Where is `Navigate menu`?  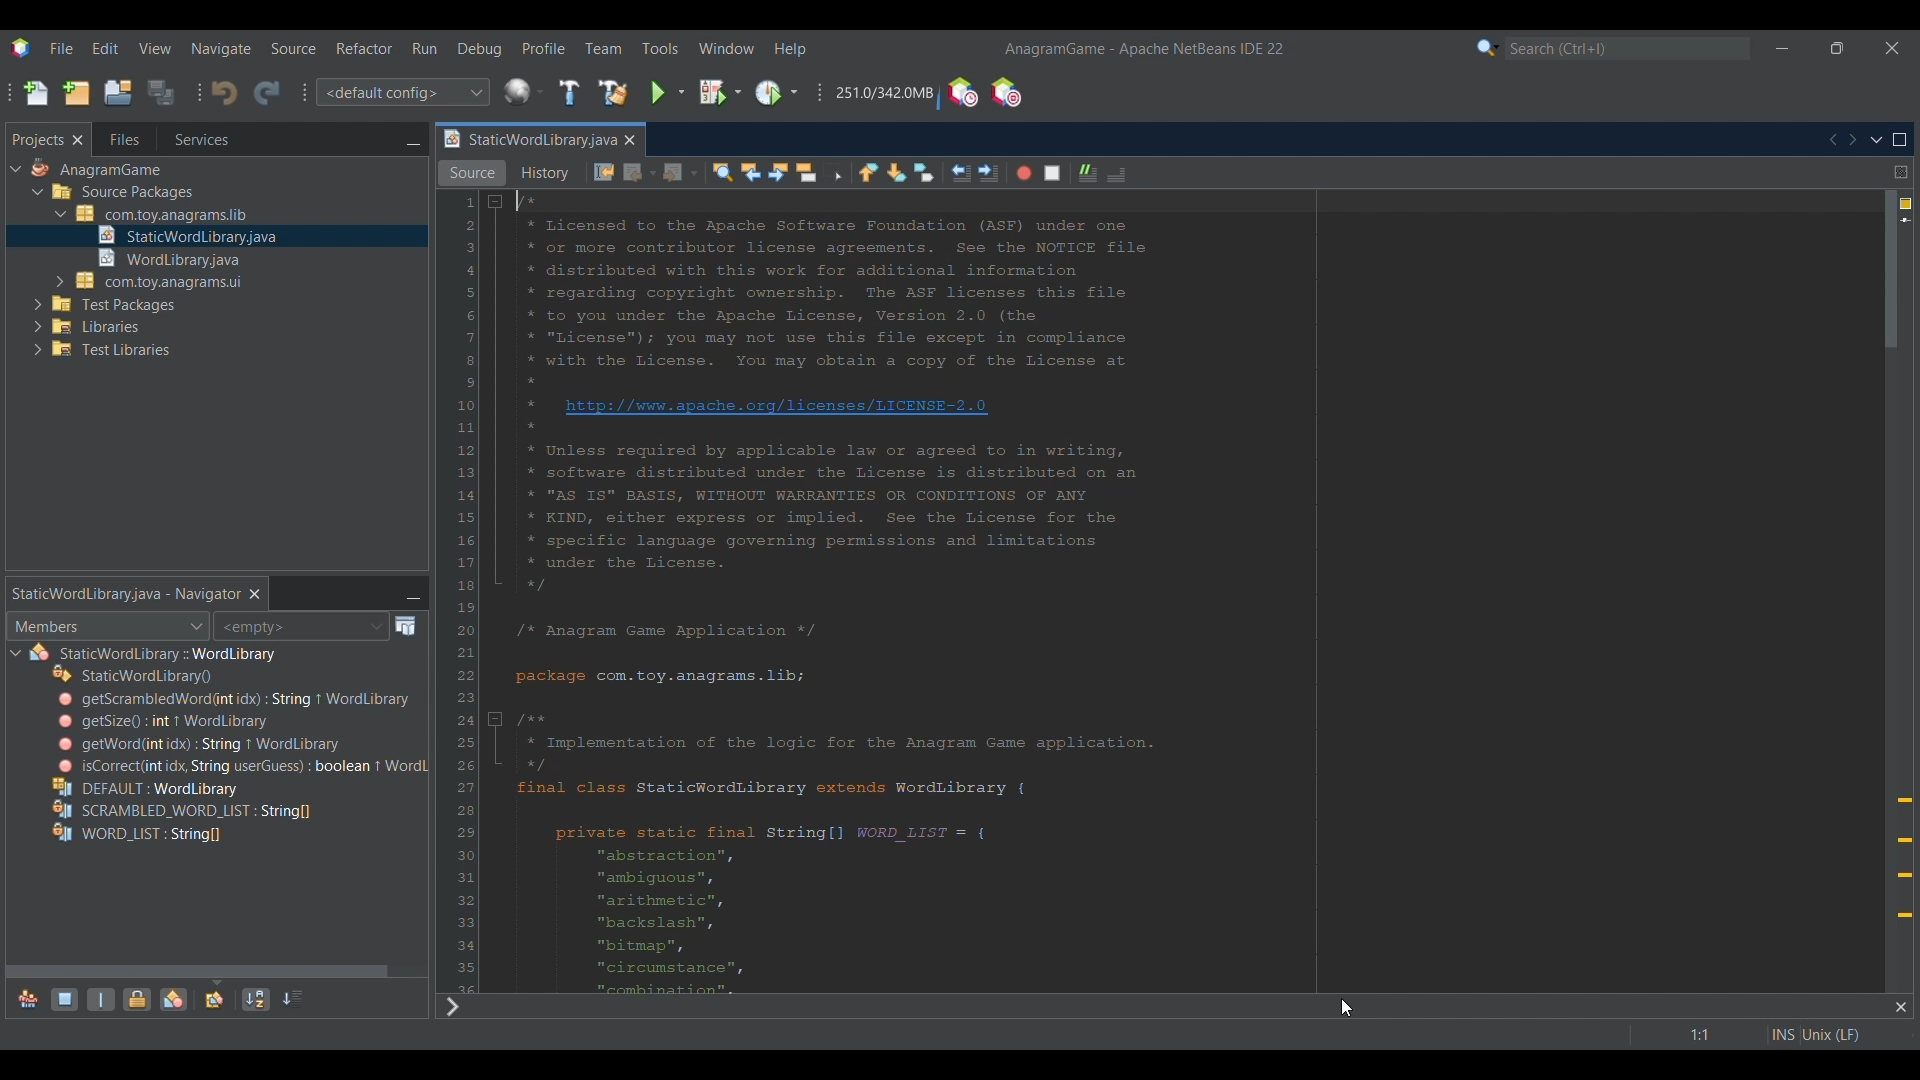 Navigate menu is located at coordinates (220, 47).